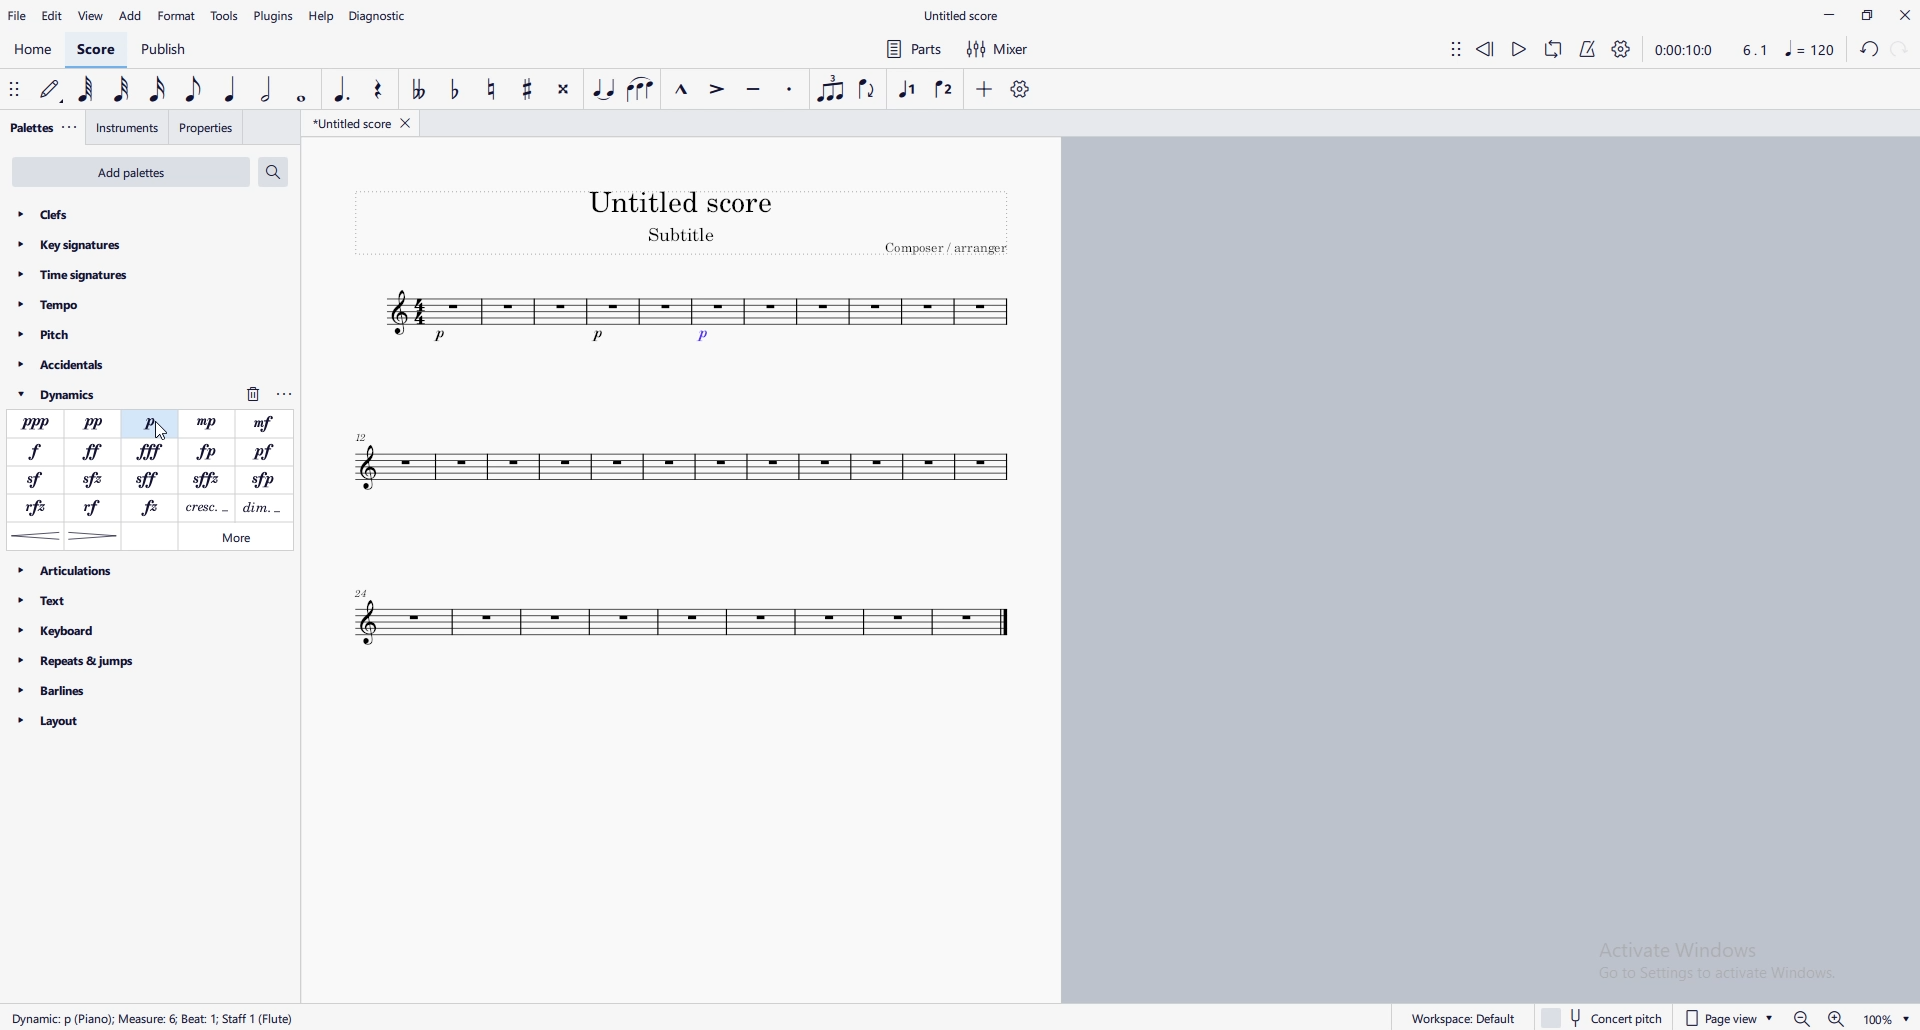 Image resolution: width=1920 pixels, height=1030 pixels. What do you see at coordinates (130, 214) in the screenshot?
I see `clefs` at bounding box center [130, 214].